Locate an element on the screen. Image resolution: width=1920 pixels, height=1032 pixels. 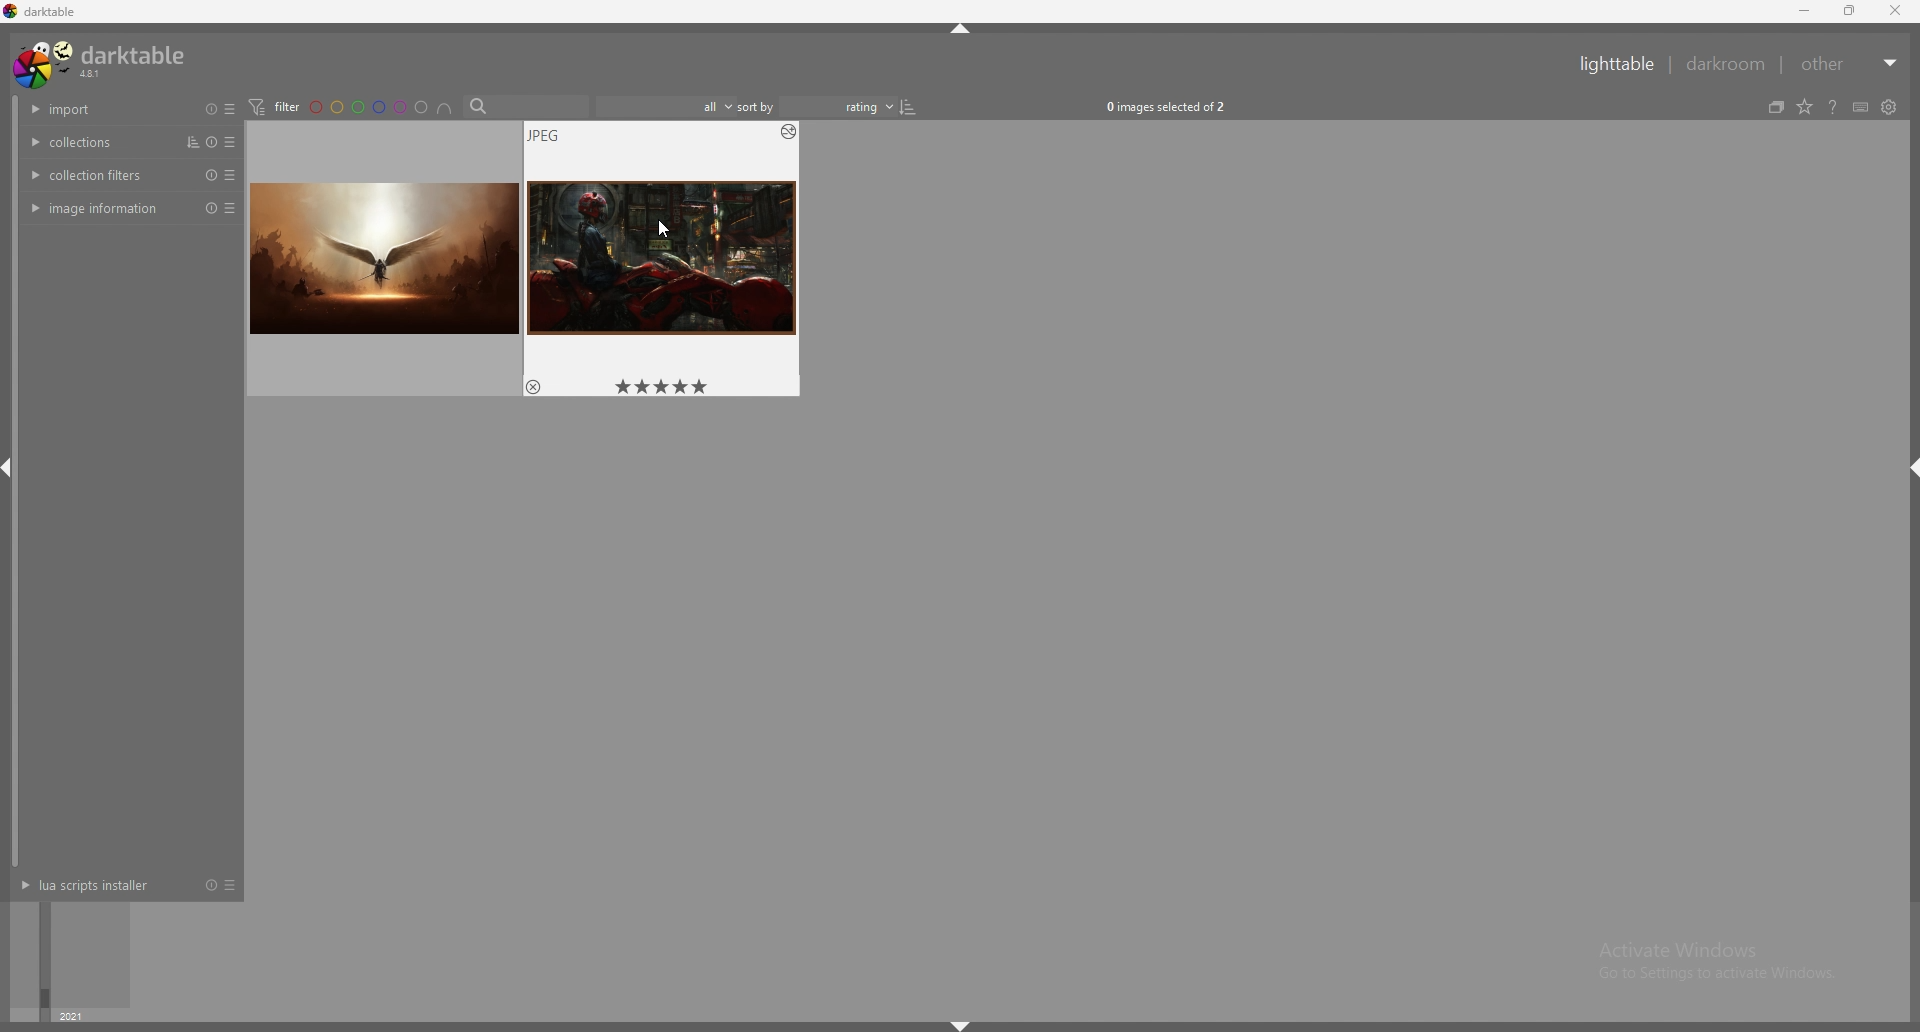
image type is located at coordinates (543, 135).